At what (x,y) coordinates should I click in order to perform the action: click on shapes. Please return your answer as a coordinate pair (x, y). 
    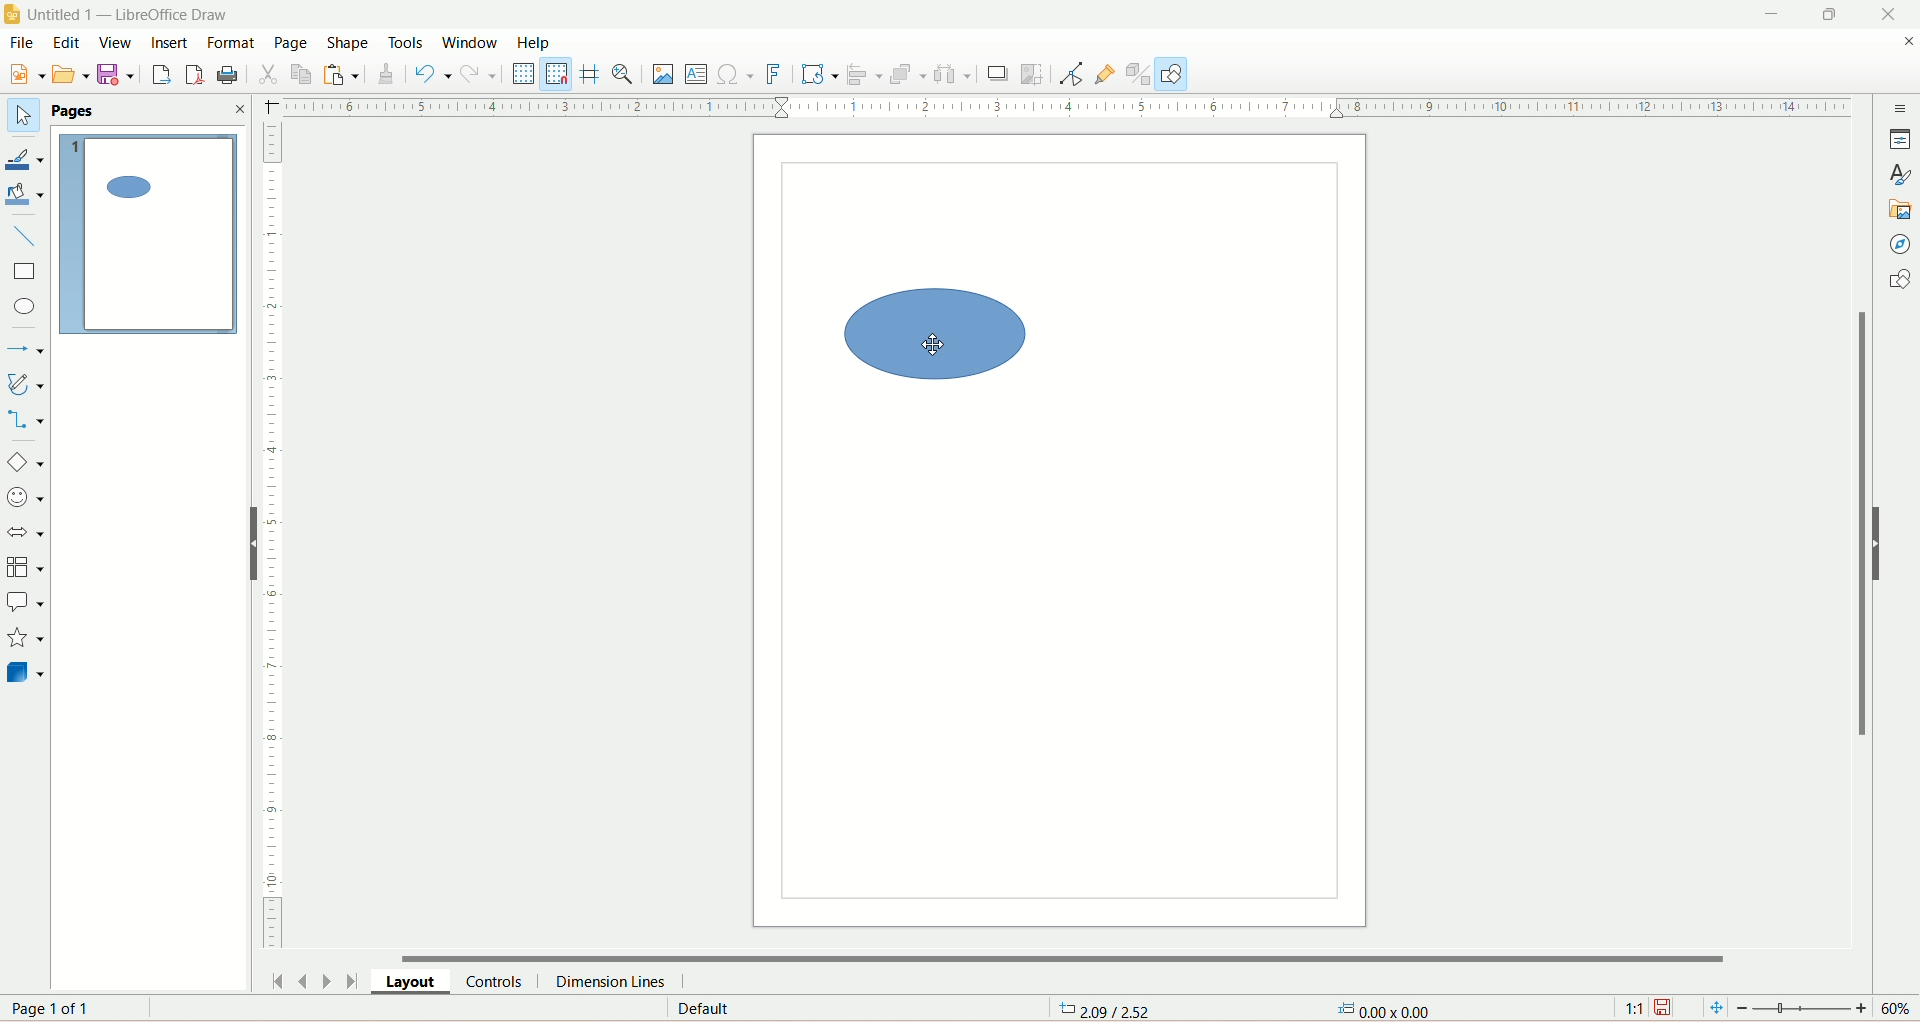
    Looking at the image, I should click on (1897, 279).